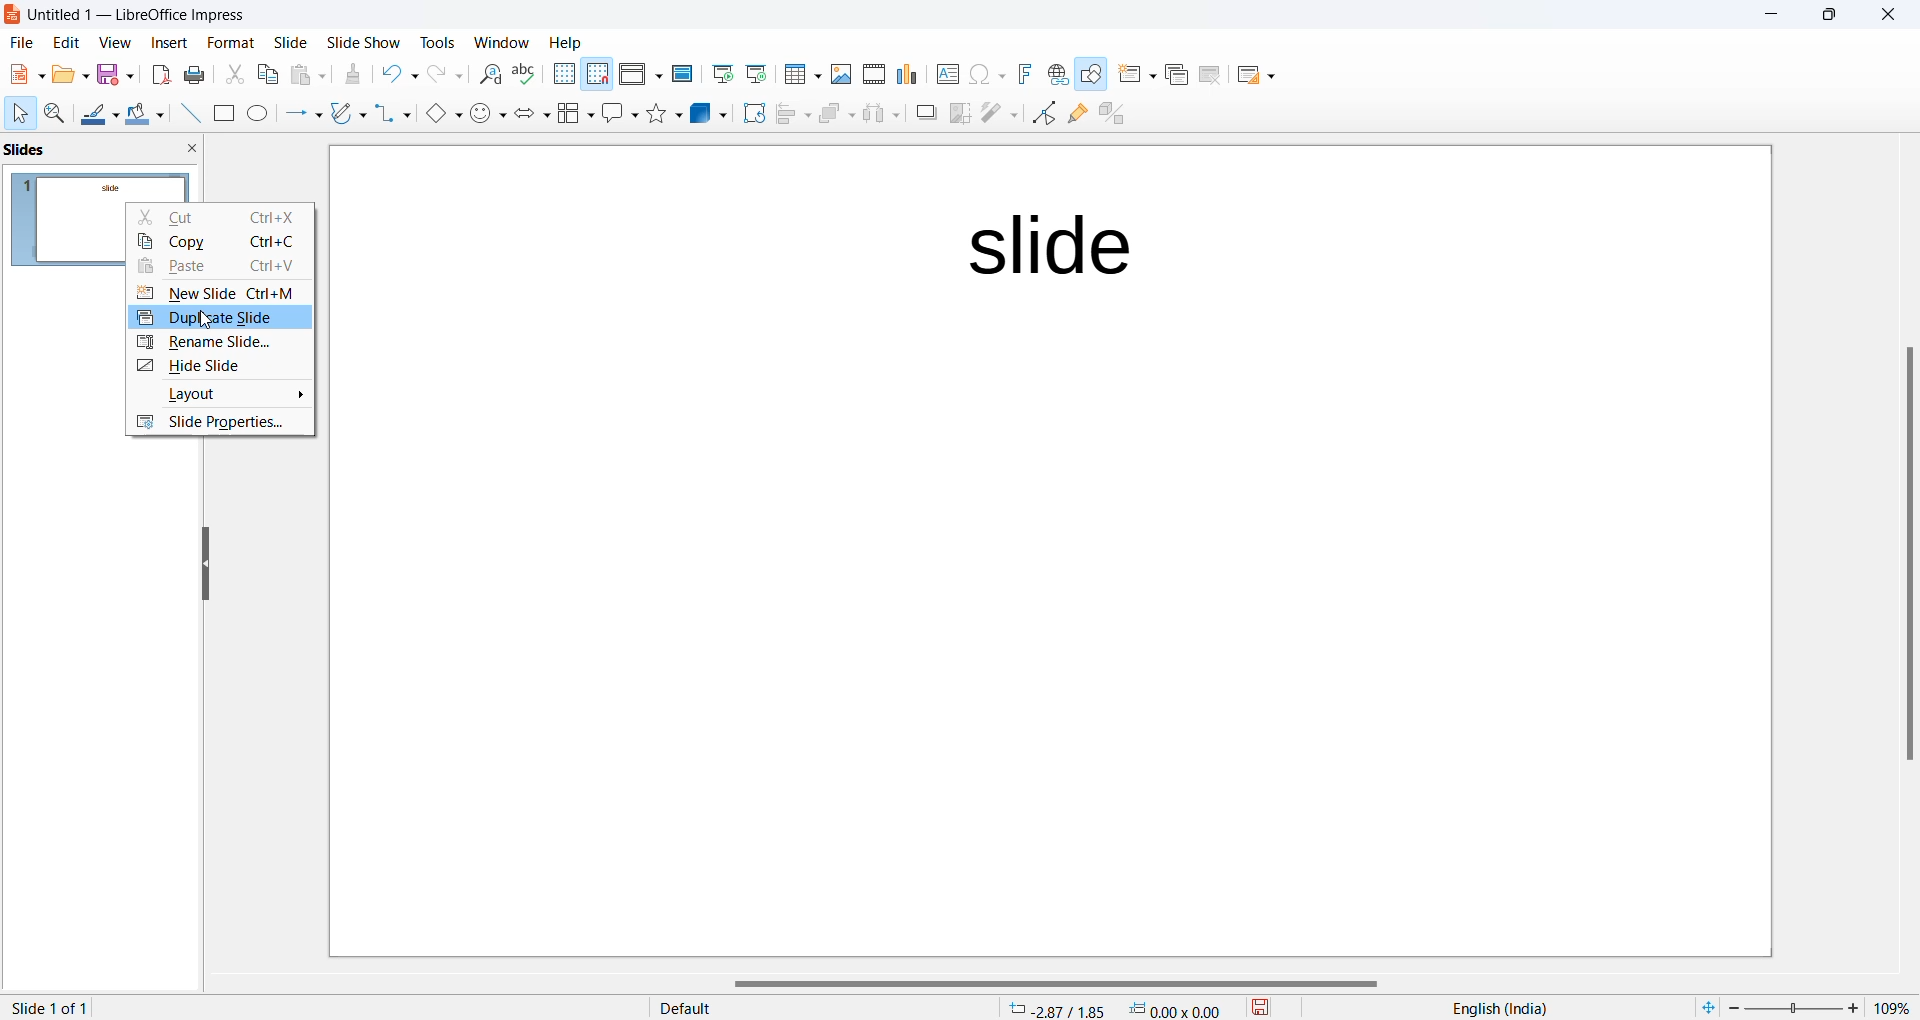 This screenshot has width=1920, height=1020. Describe the element at coordinates (878, 114) in the screenshot. I see `Object distribution` at that location.